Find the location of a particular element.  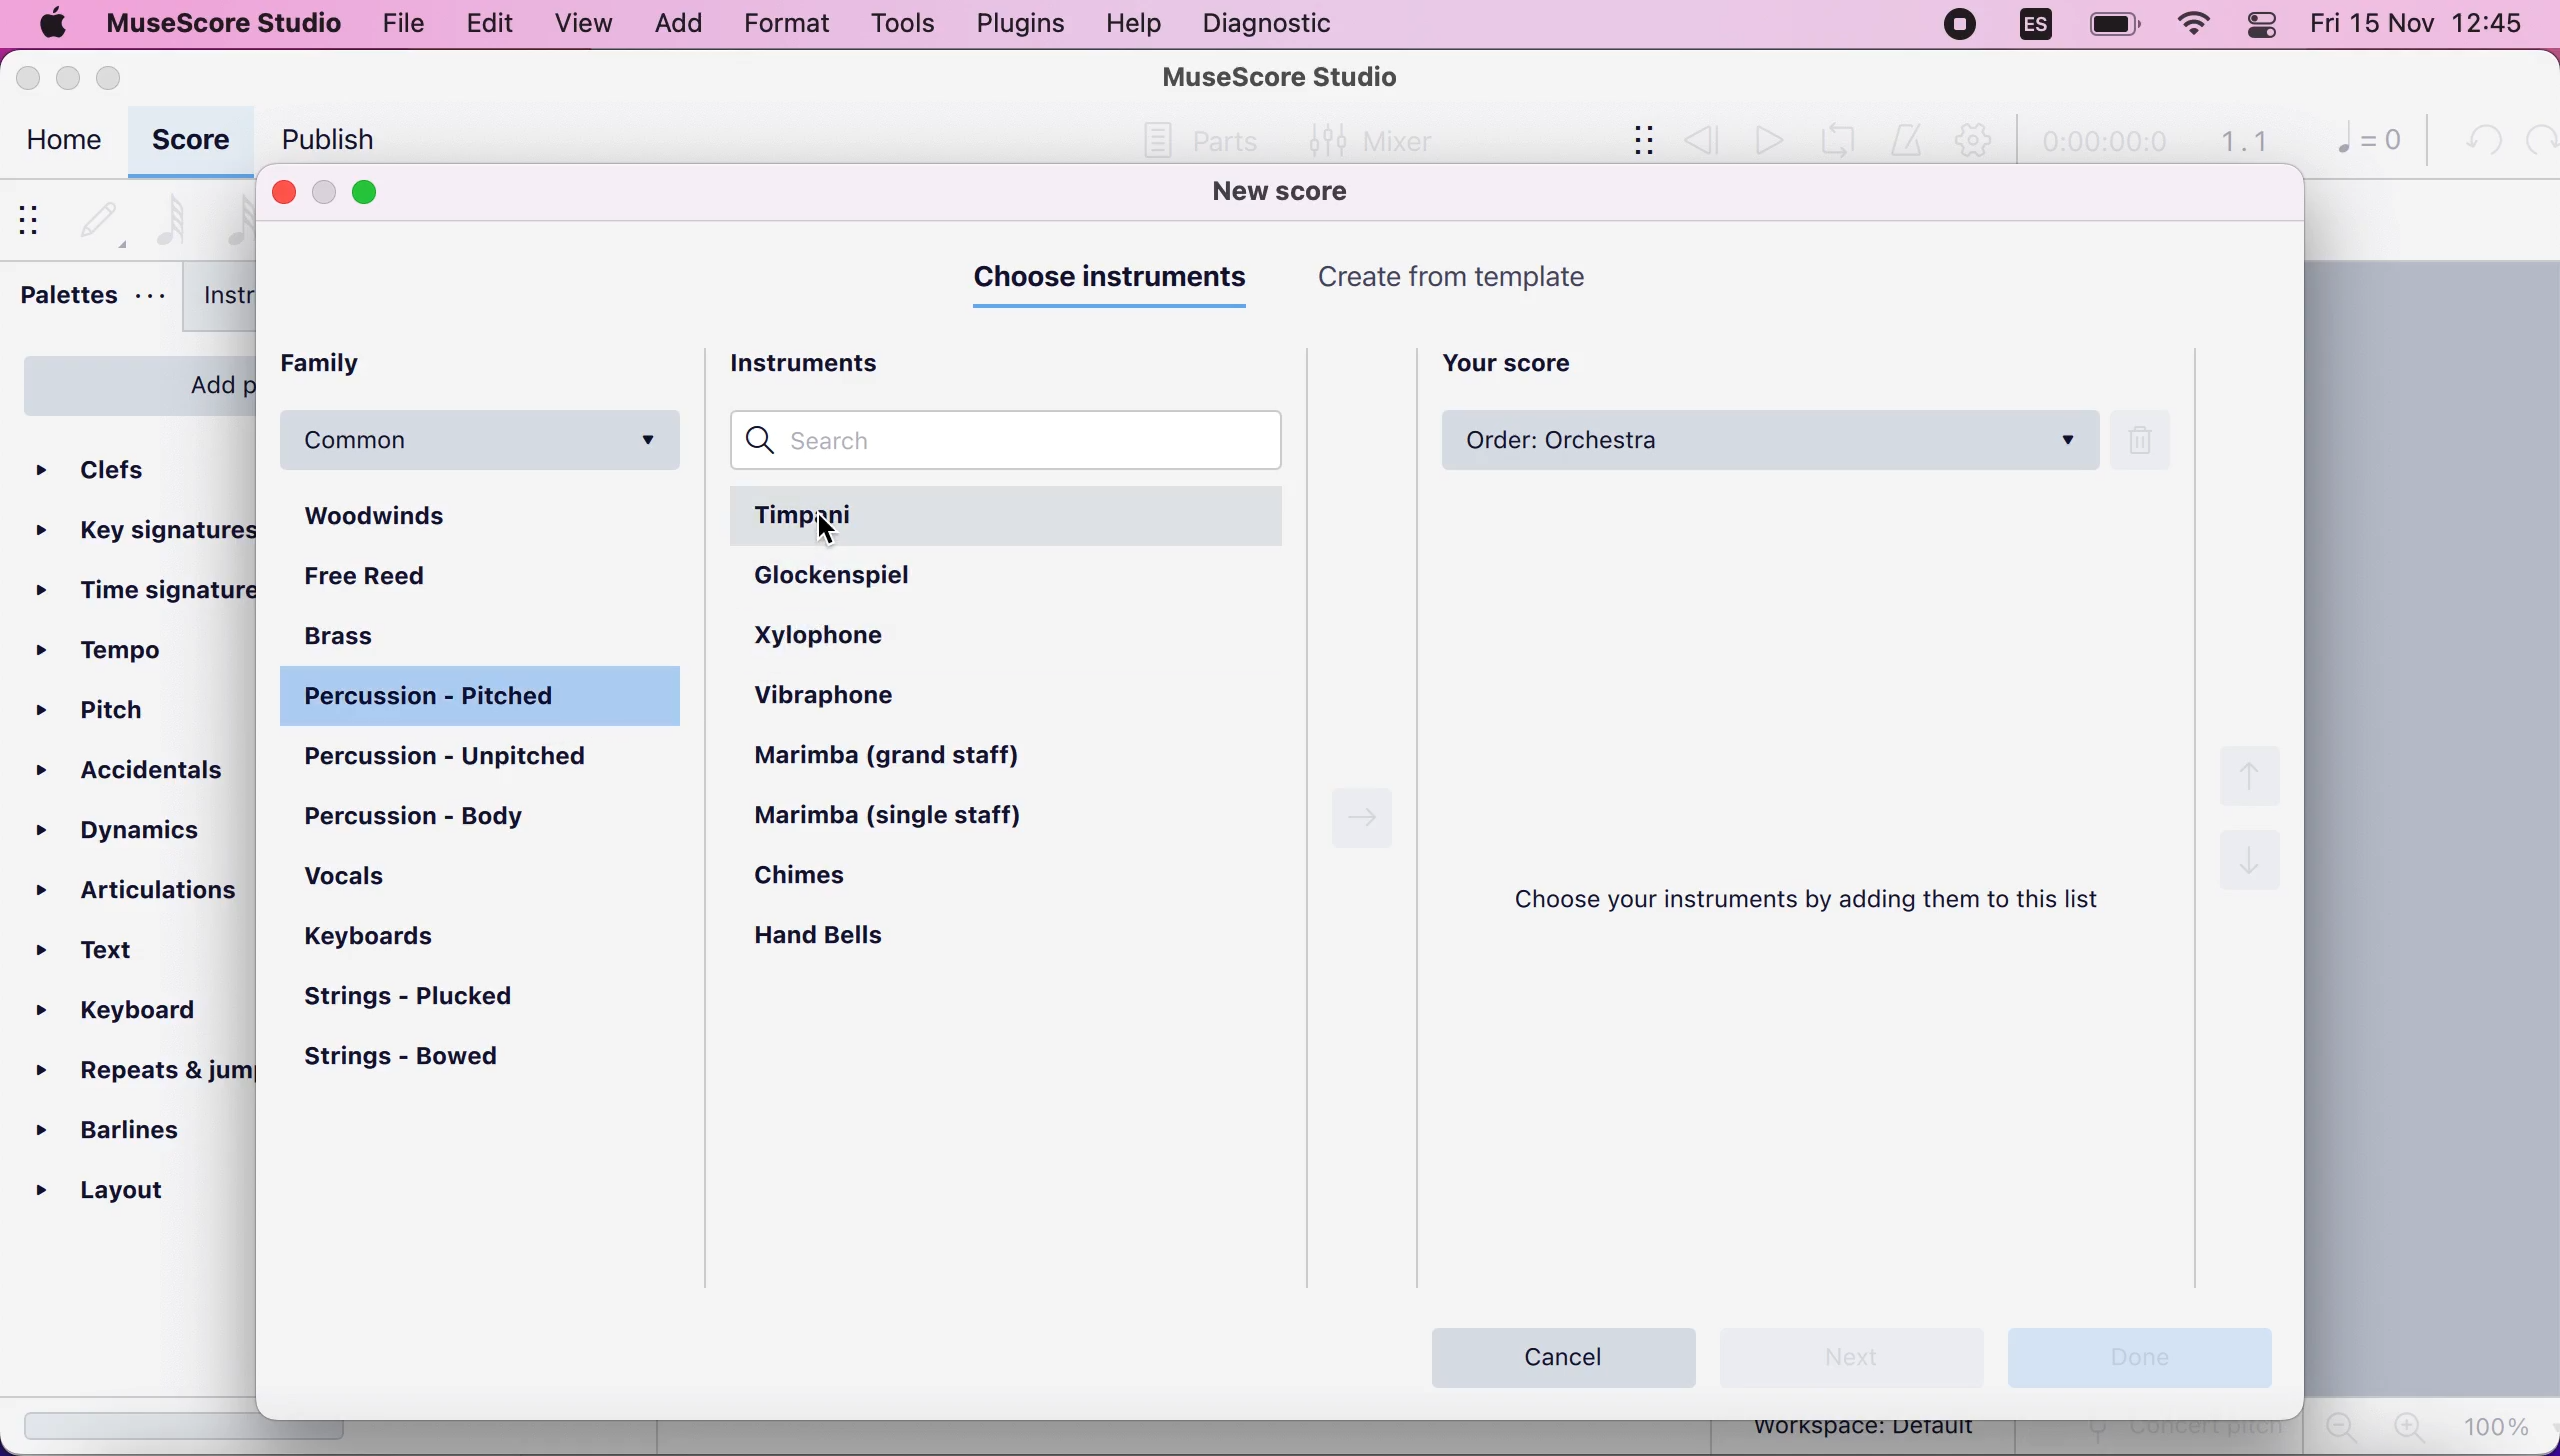

panel control is located at coordinates (2266, 26).